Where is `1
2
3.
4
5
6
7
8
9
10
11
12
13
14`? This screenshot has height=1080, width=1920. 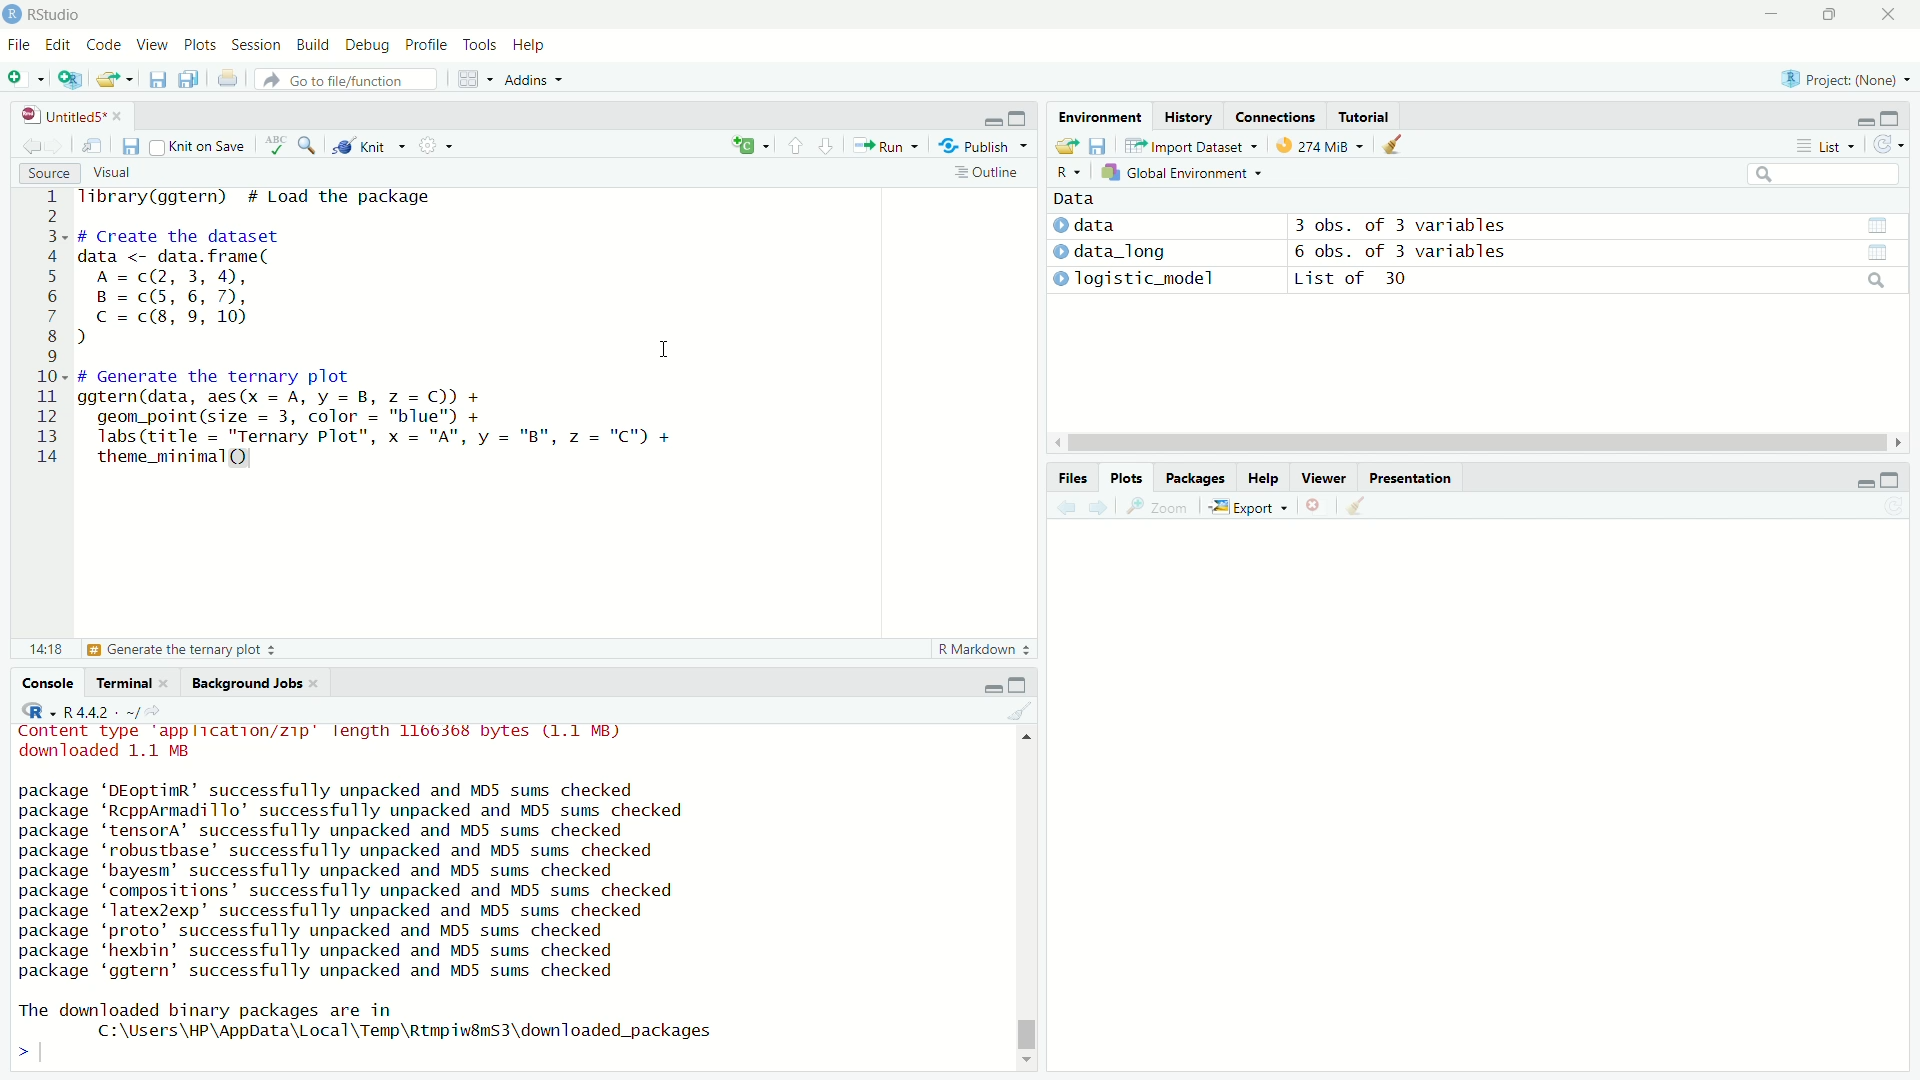 1
2
3.
4
5
6
7
8
9
10
11
12
13
14 is located at coordinates (52, 331).